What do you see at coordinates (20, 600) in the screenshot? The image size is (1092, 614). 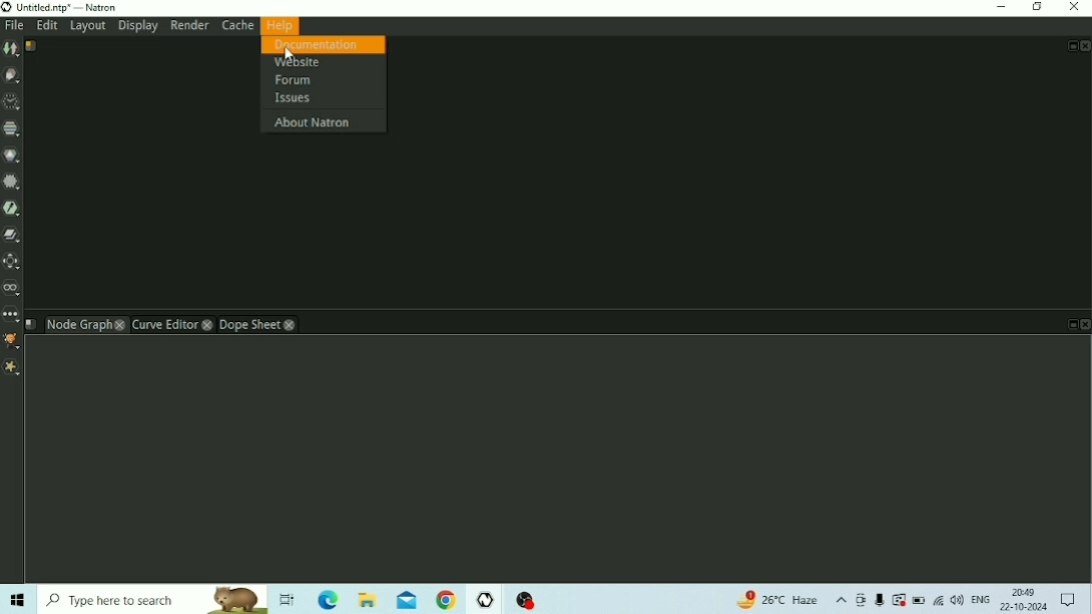 I see `Windows` at bounding box center [20, 600].